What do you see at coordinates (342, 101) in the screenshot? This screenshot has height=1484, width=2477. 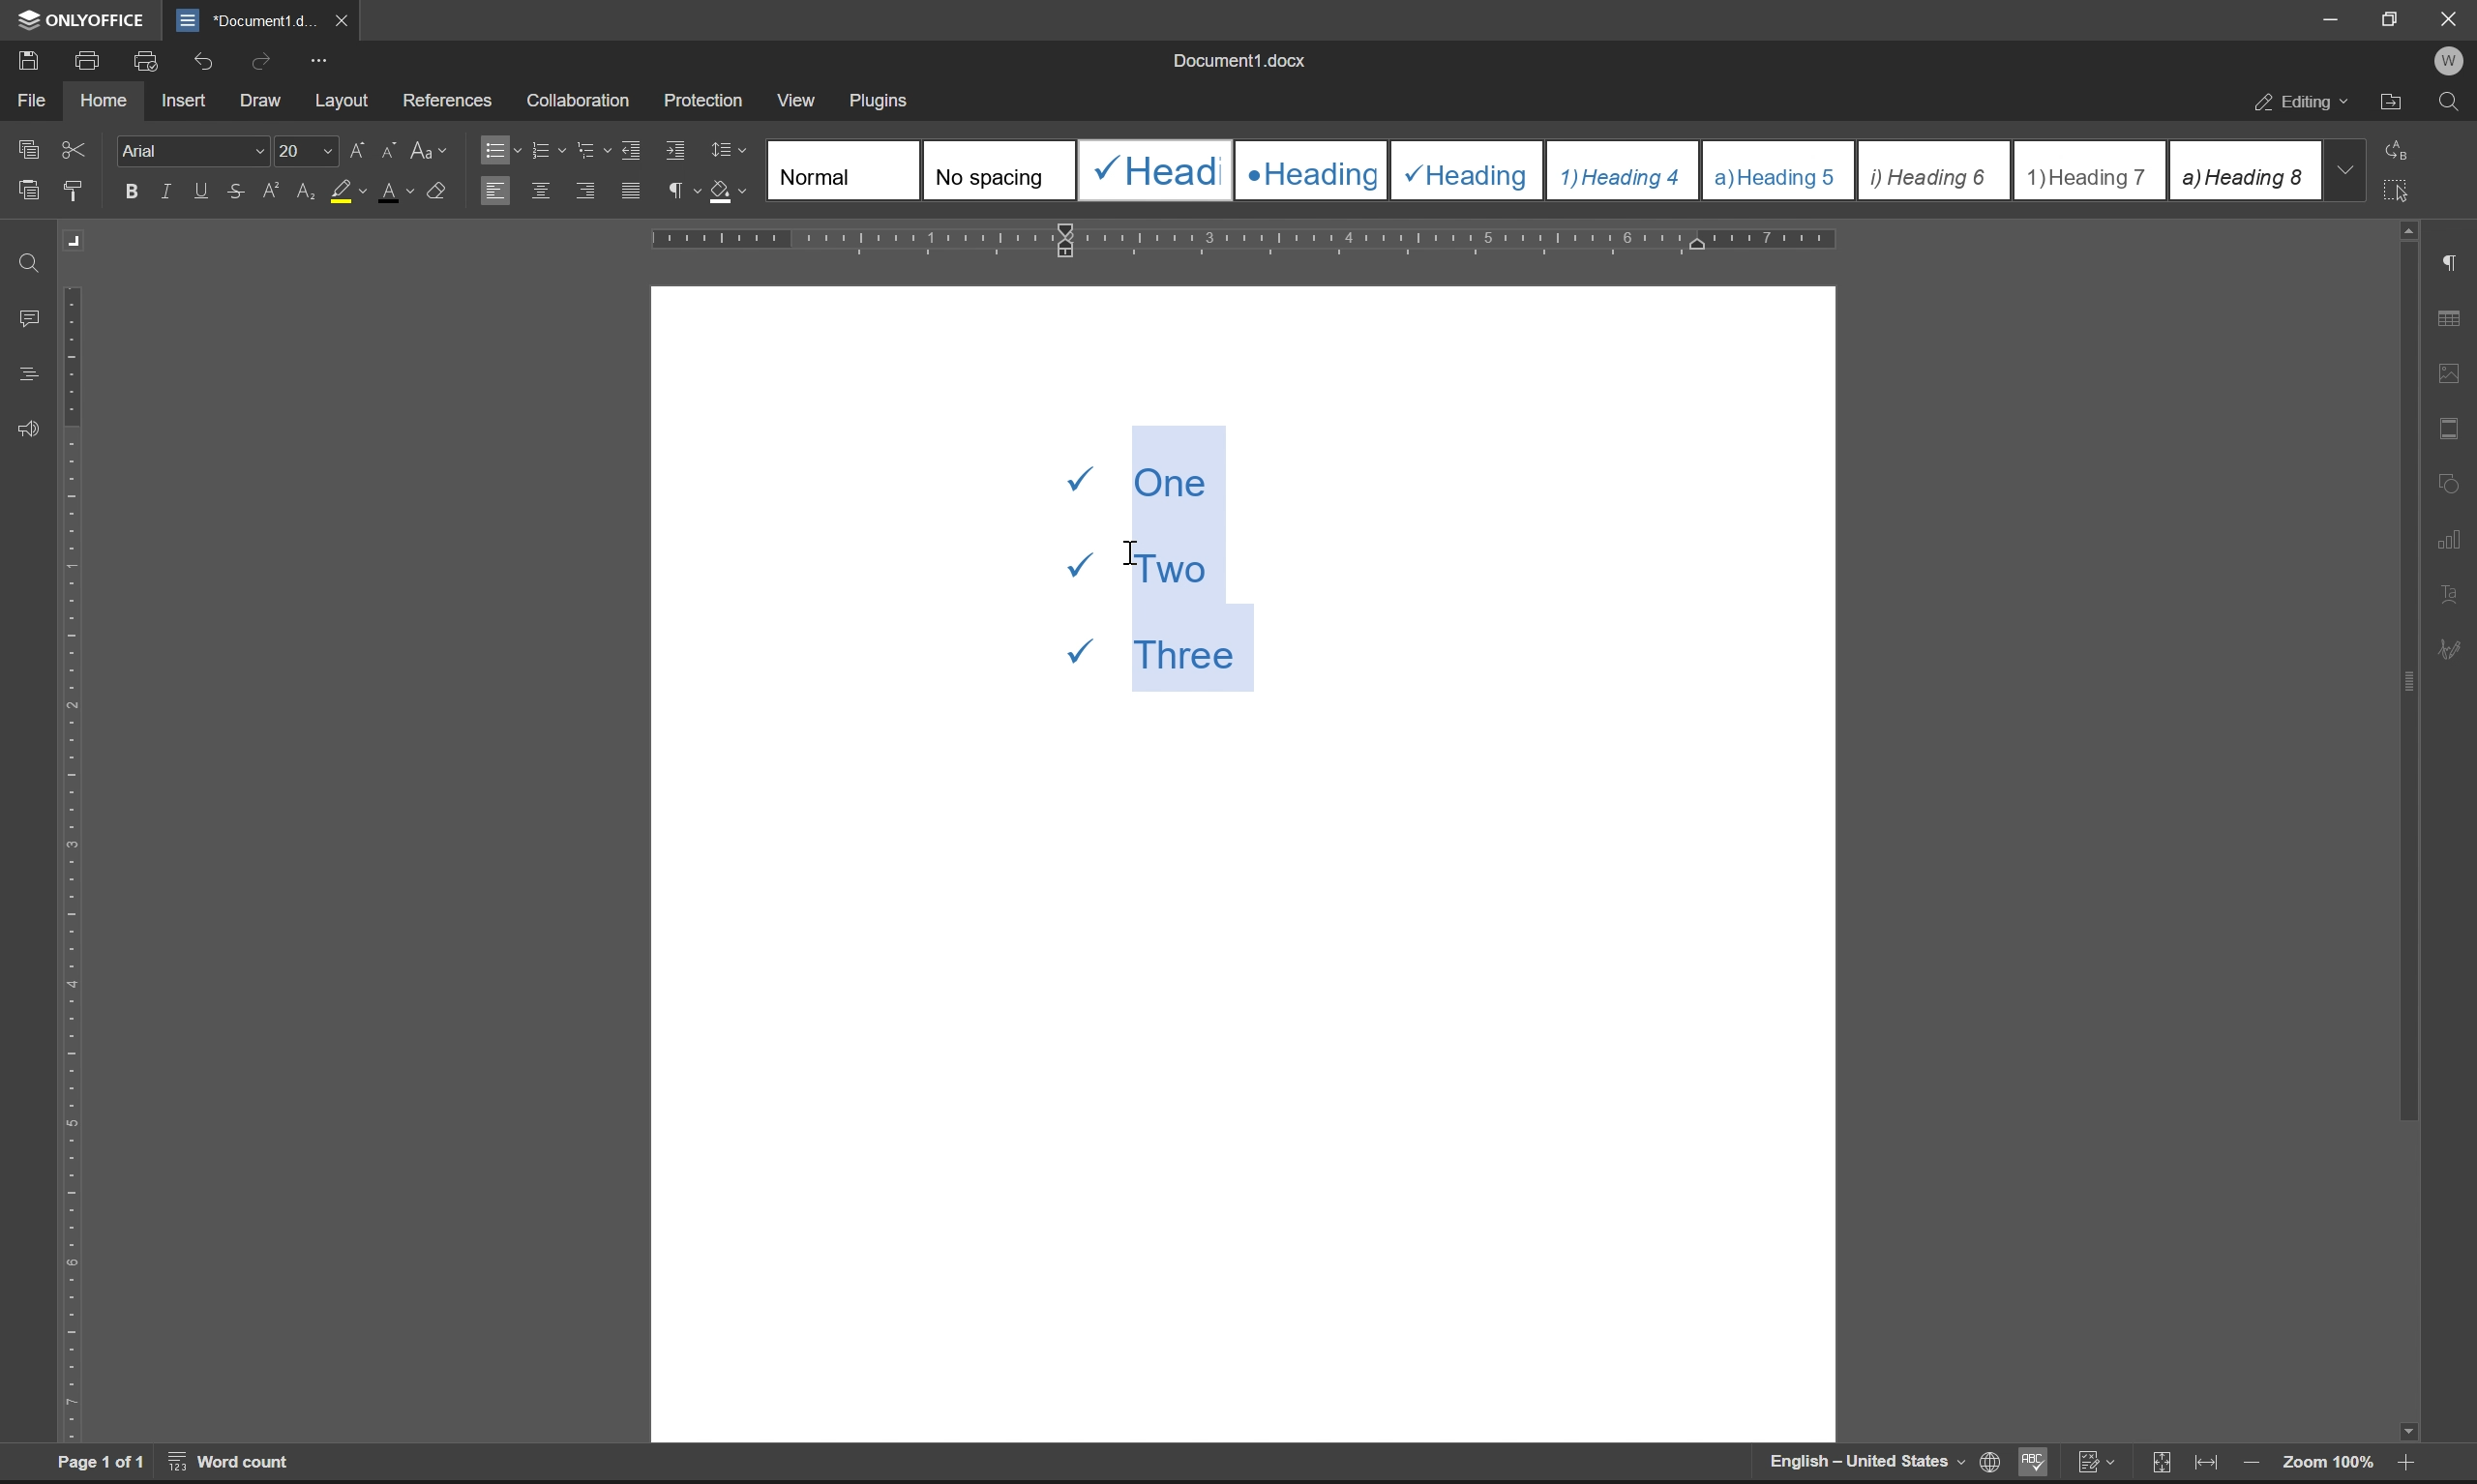 I see `layout` at bounding box center [342, 101].